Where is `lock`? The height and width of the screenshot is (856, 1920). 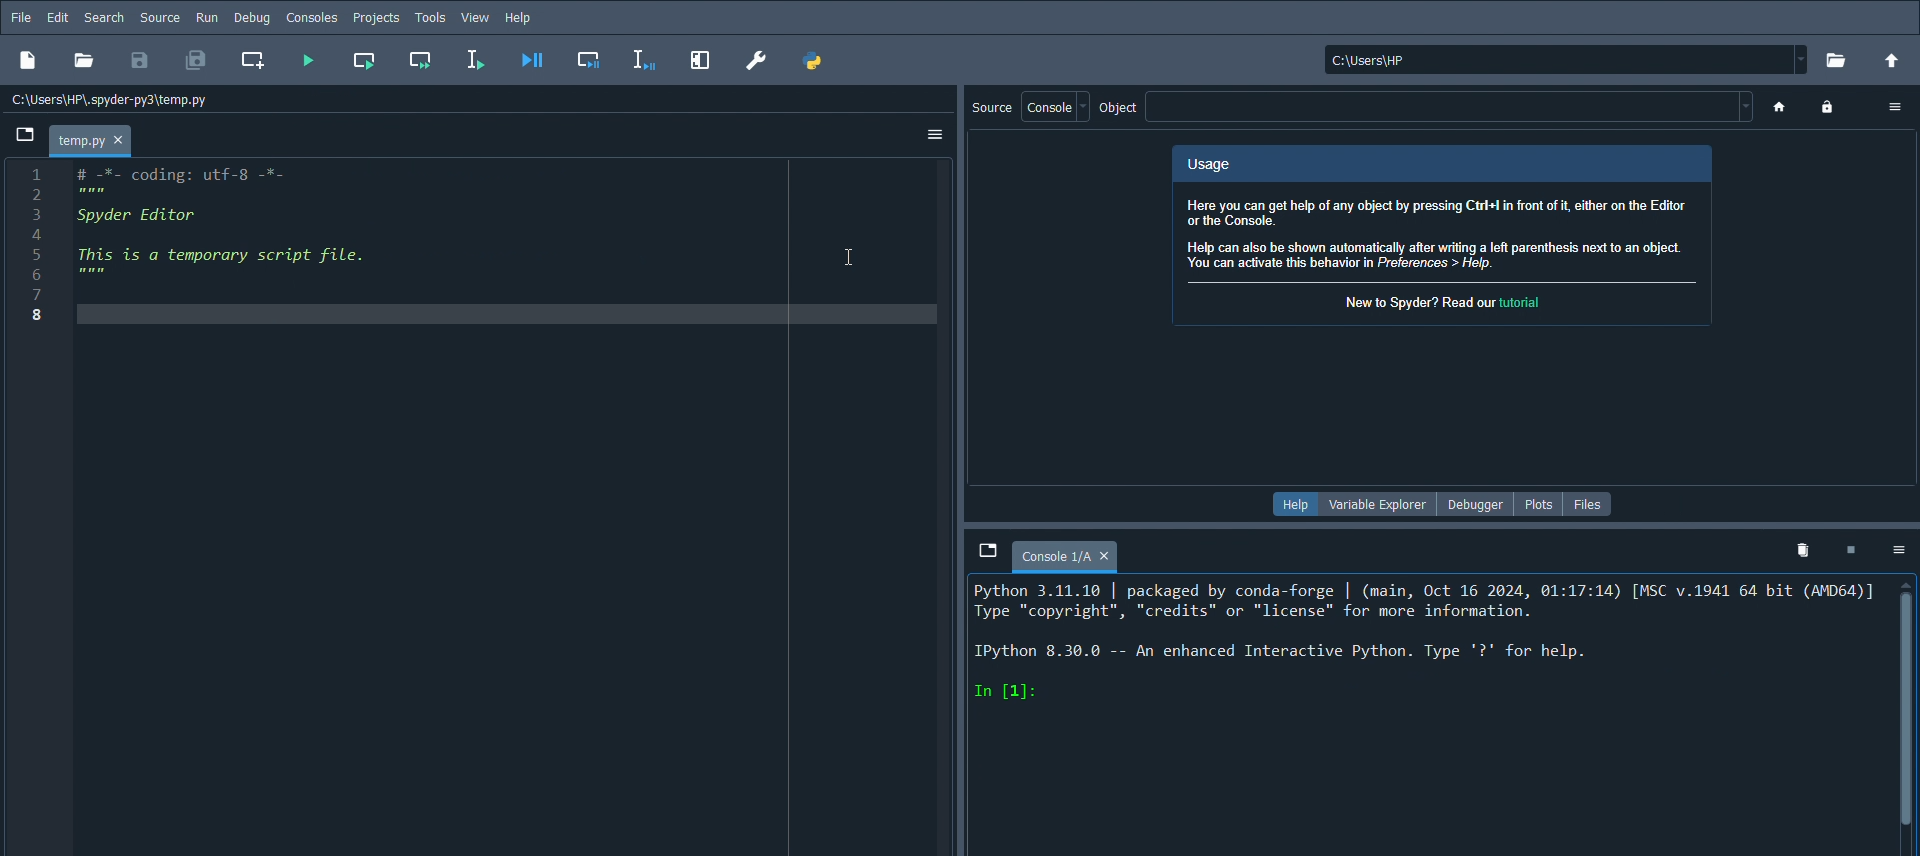 lock is located at coordinates (1831, 108).